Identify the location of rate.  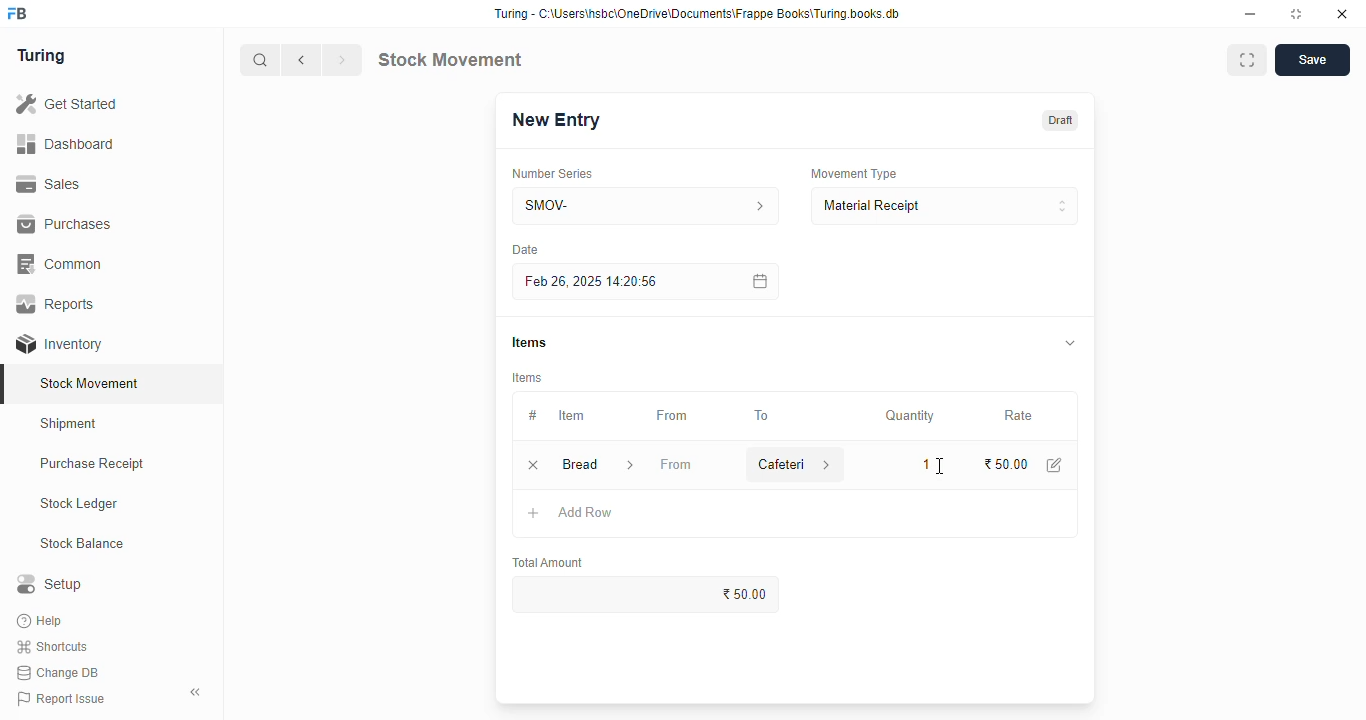
(1019, 416).